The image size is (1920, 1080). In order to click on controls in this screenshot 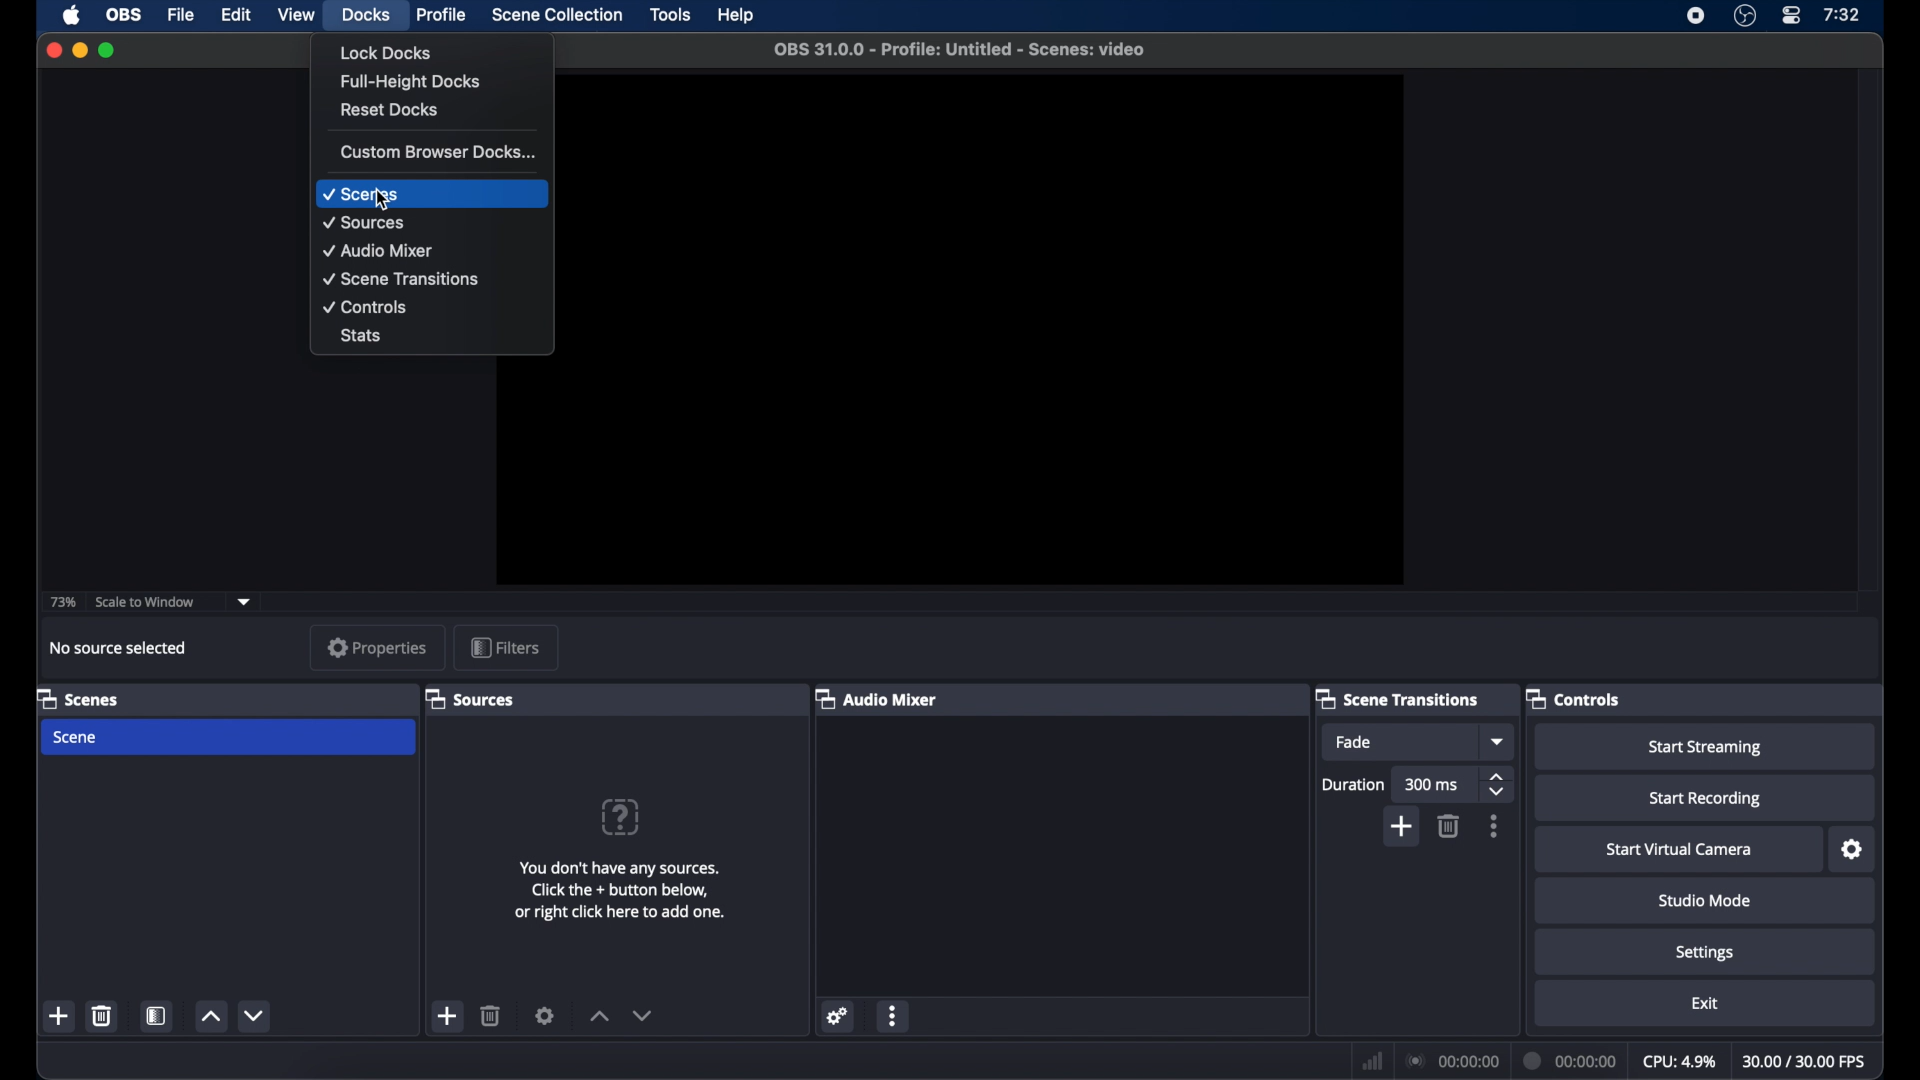, I will do `click(1574, 699)`.